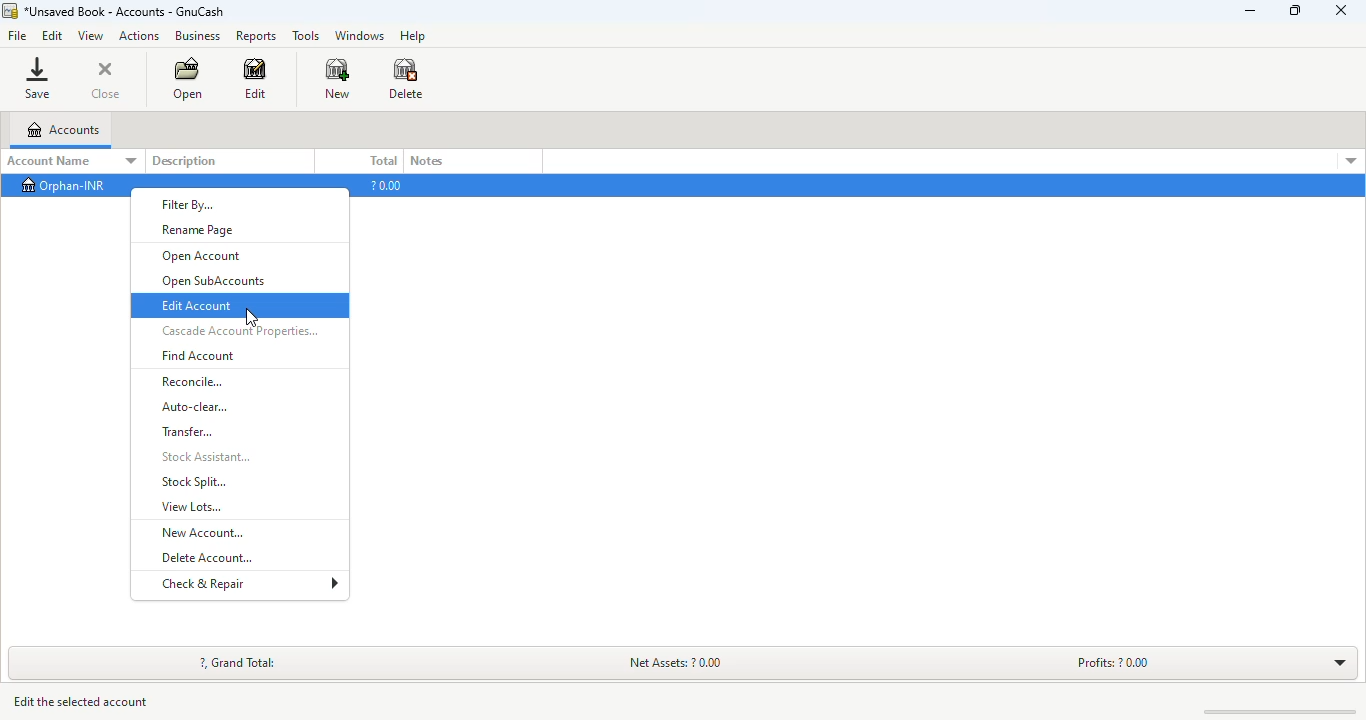 Image resolution: width=1366 pixels, height=720 pixels. Describe the element at coordinates (190, 382) in the screenshot. I see `reconcile` at that location.